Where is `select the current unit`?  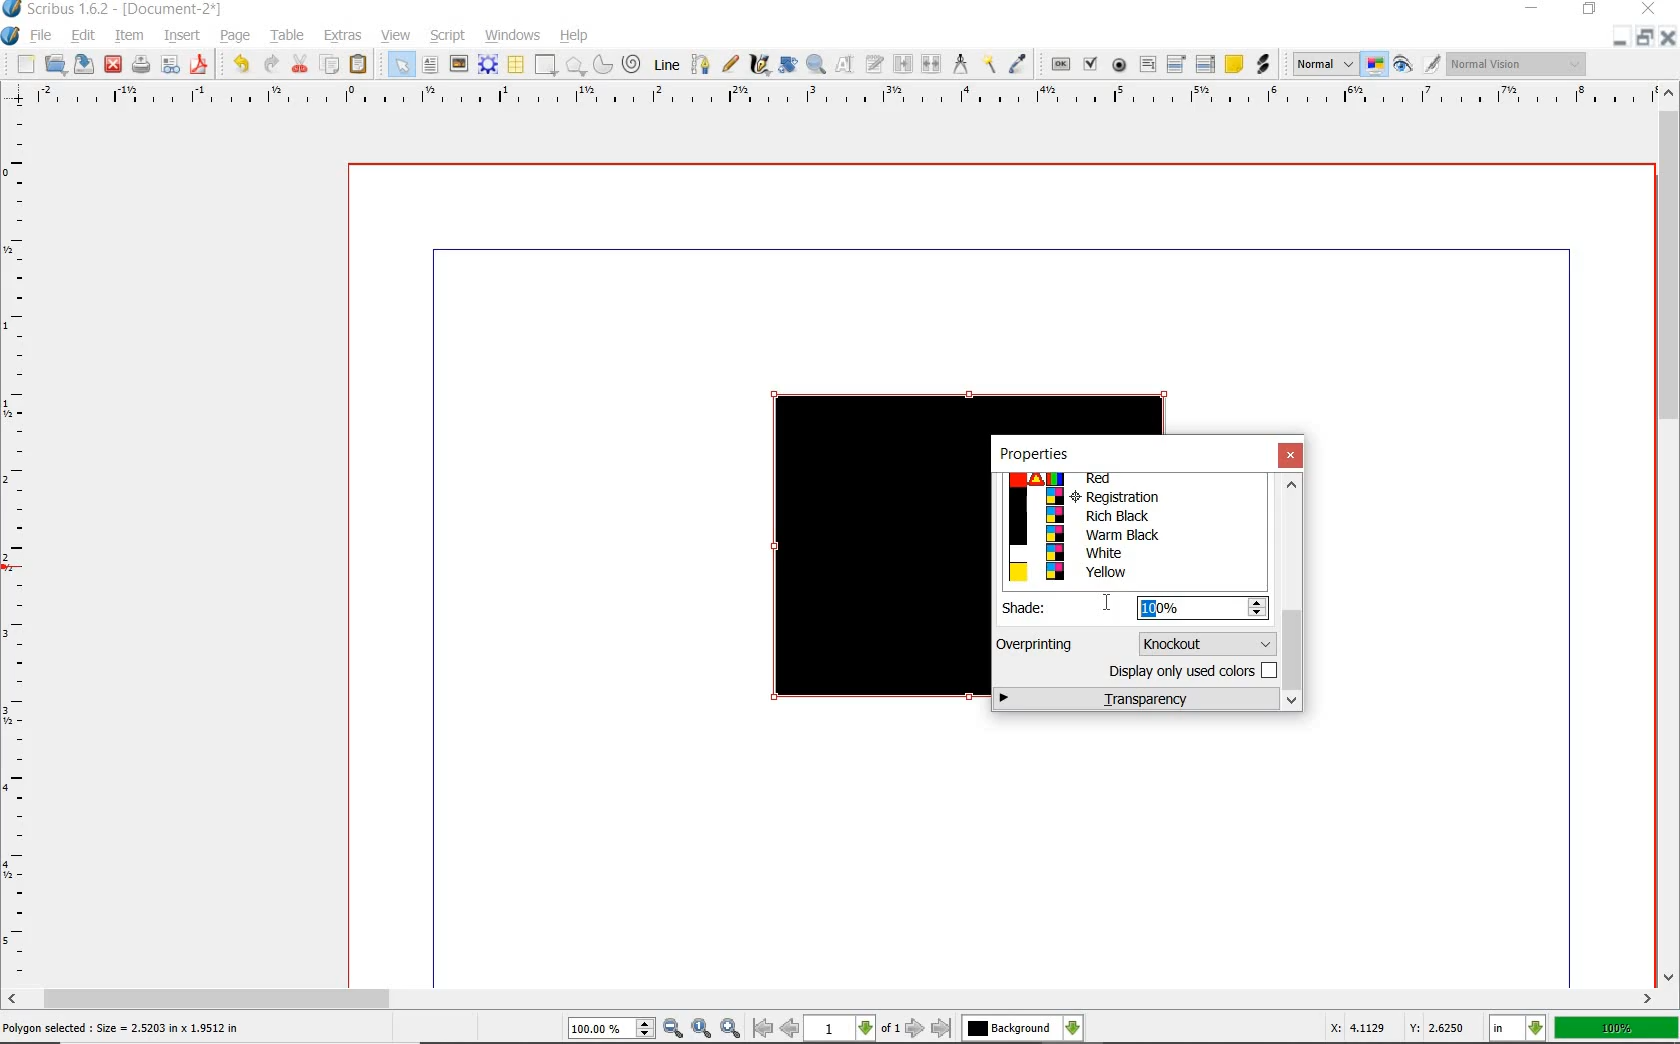 select the current unit is located at coordinates (1519, 1029).